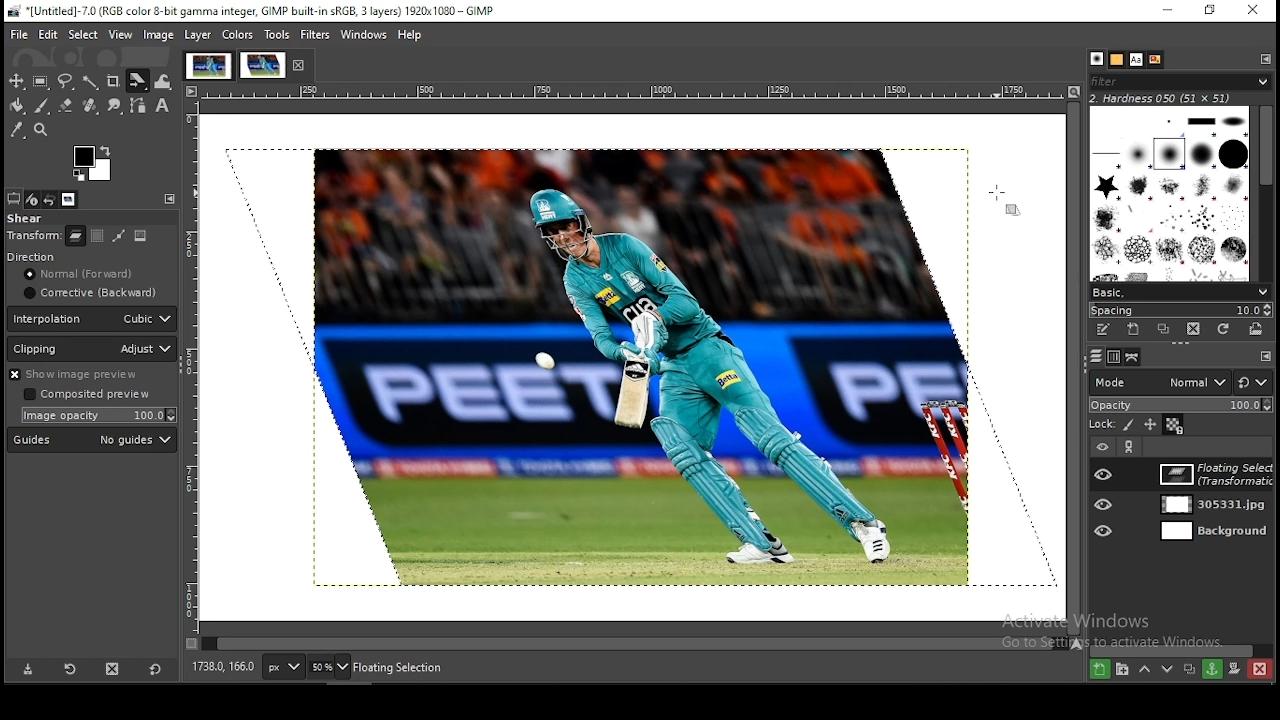  Describe the element at coordinates (164, 106) in the screenshot. I see `text tool` at that location.